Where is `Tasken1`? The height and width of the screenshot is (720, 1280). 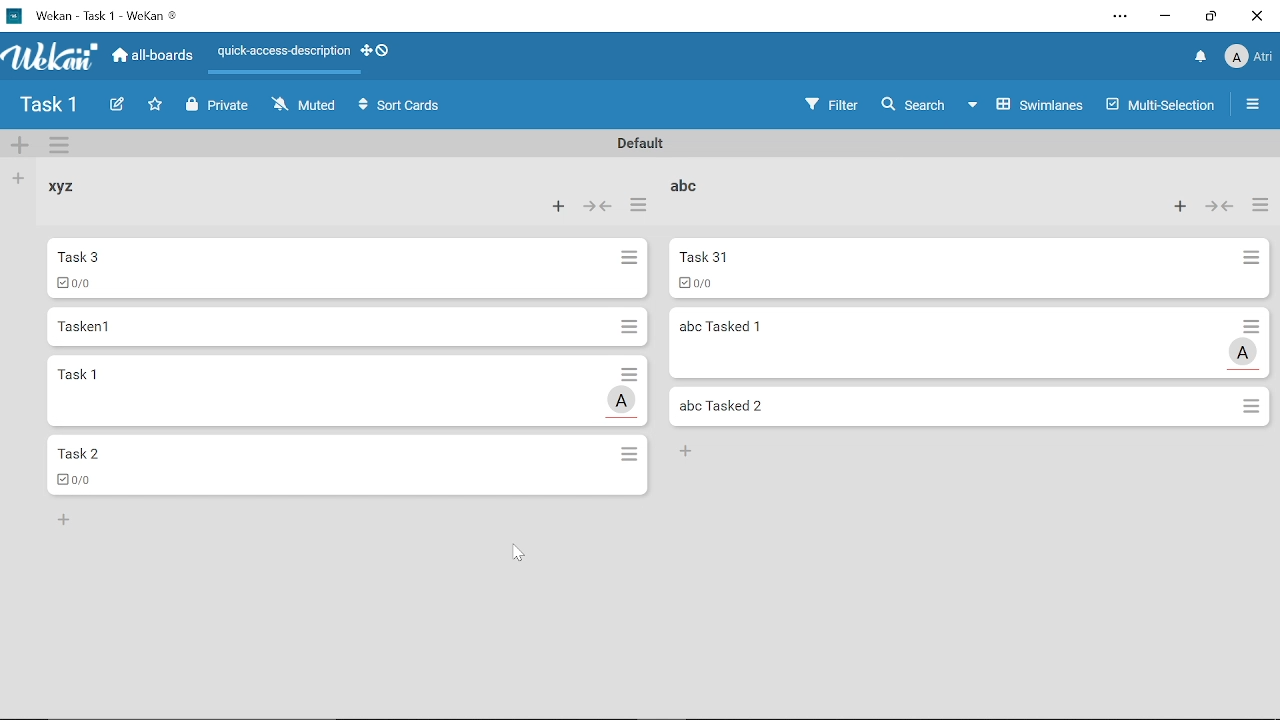 Tasken1 is located at coordinates (347, 328).